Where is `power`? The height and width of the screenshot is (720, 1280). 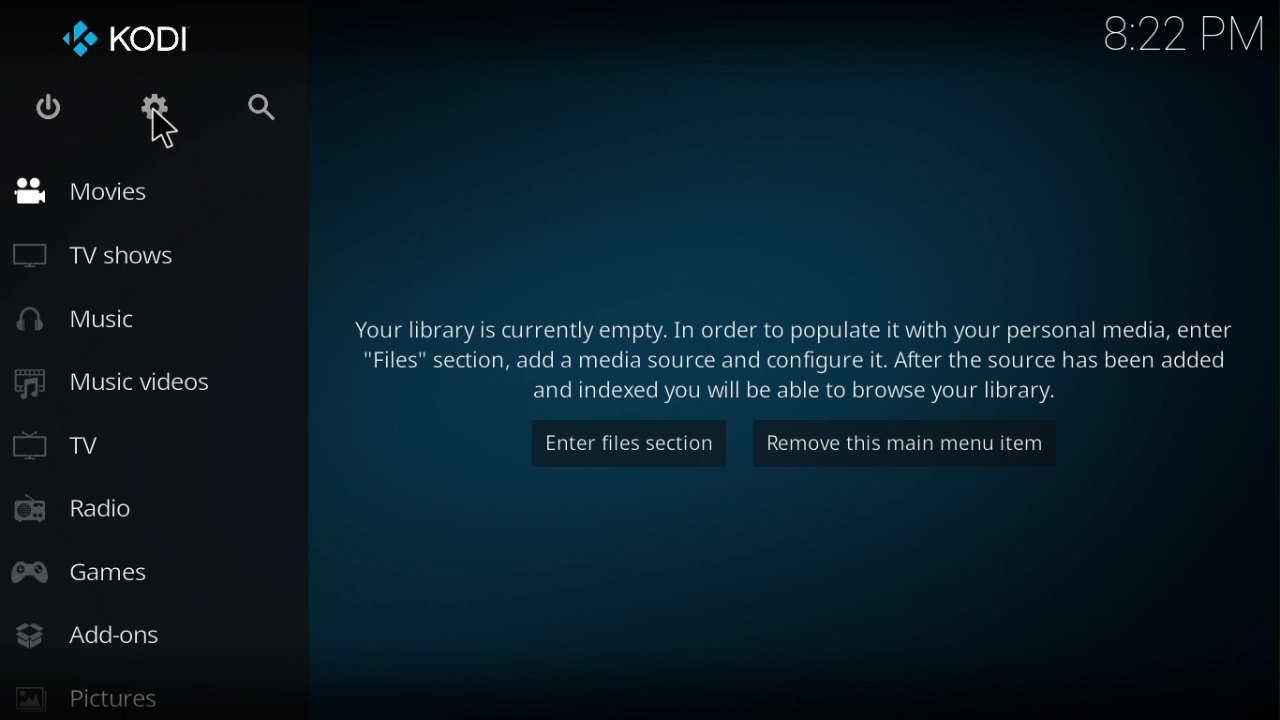 power is located at coordinates (51, 111).